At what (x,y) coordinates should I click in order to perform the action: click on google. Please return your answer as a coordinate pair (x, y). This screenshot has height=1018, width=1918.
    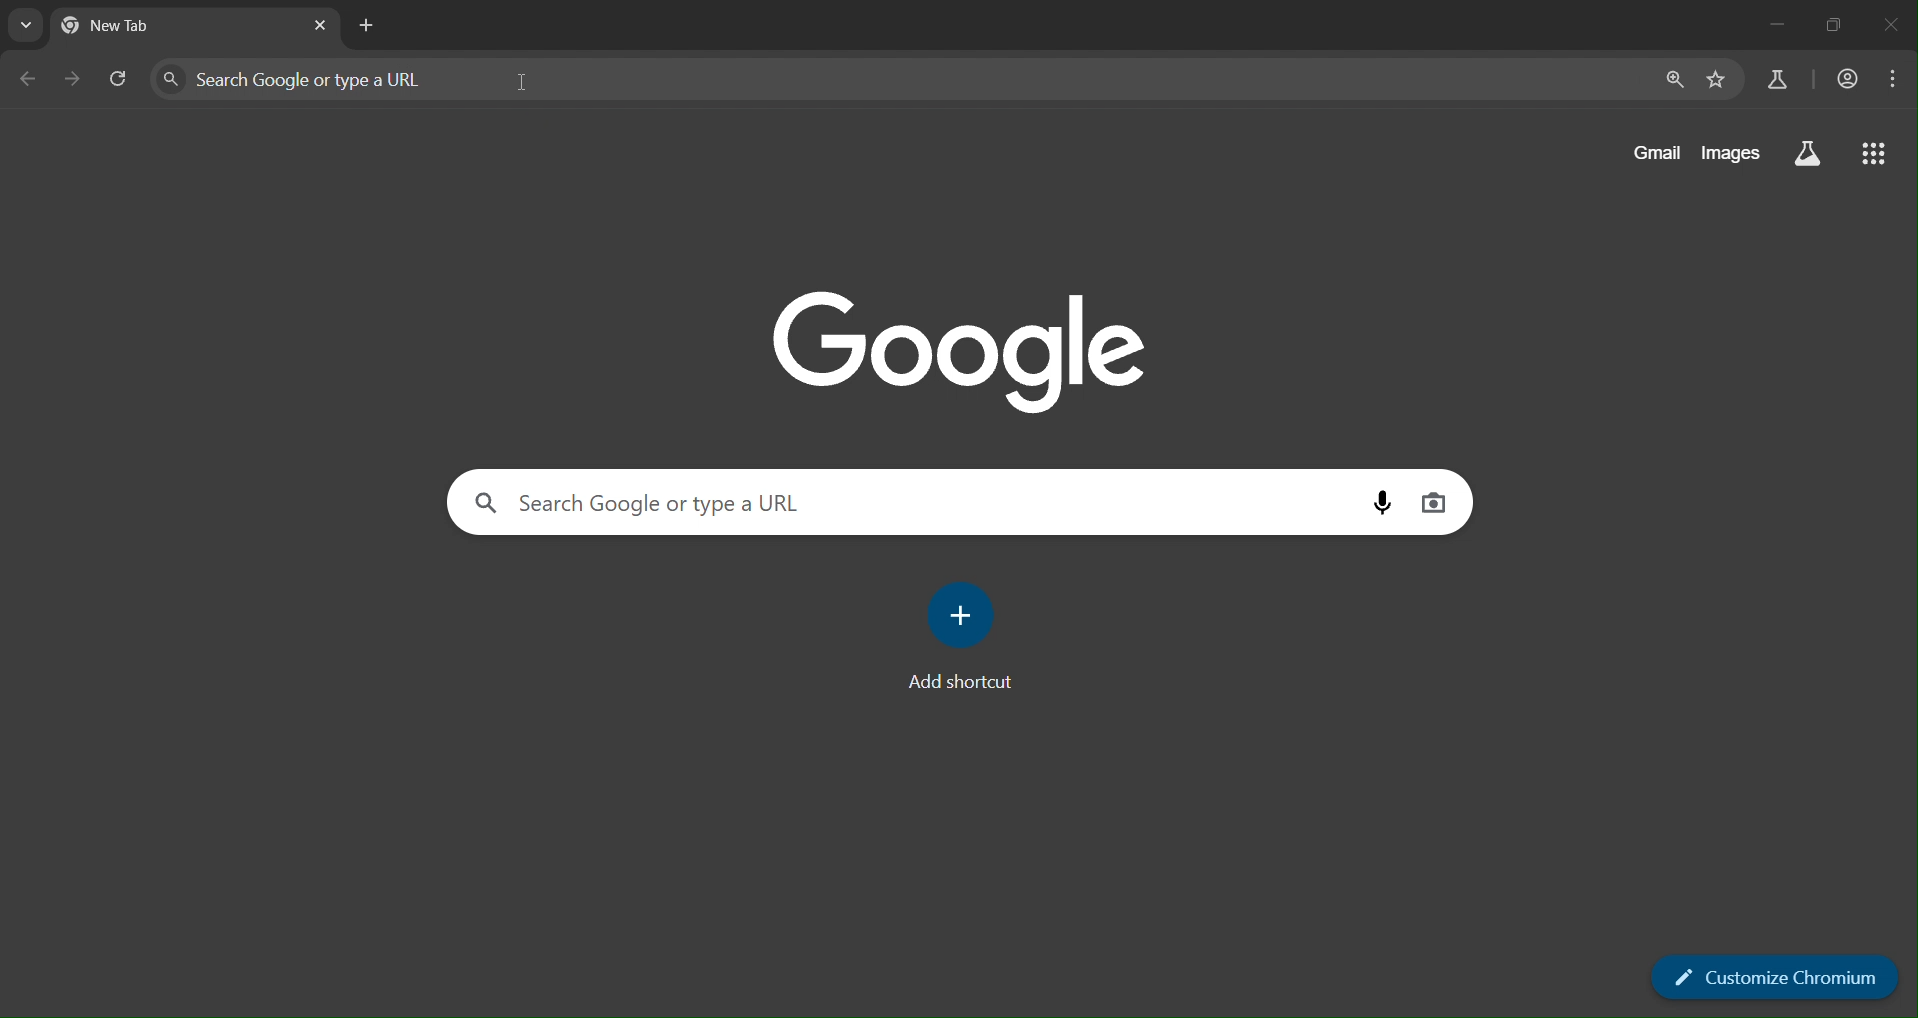
    Looking at the image, I should click on (957, 354).